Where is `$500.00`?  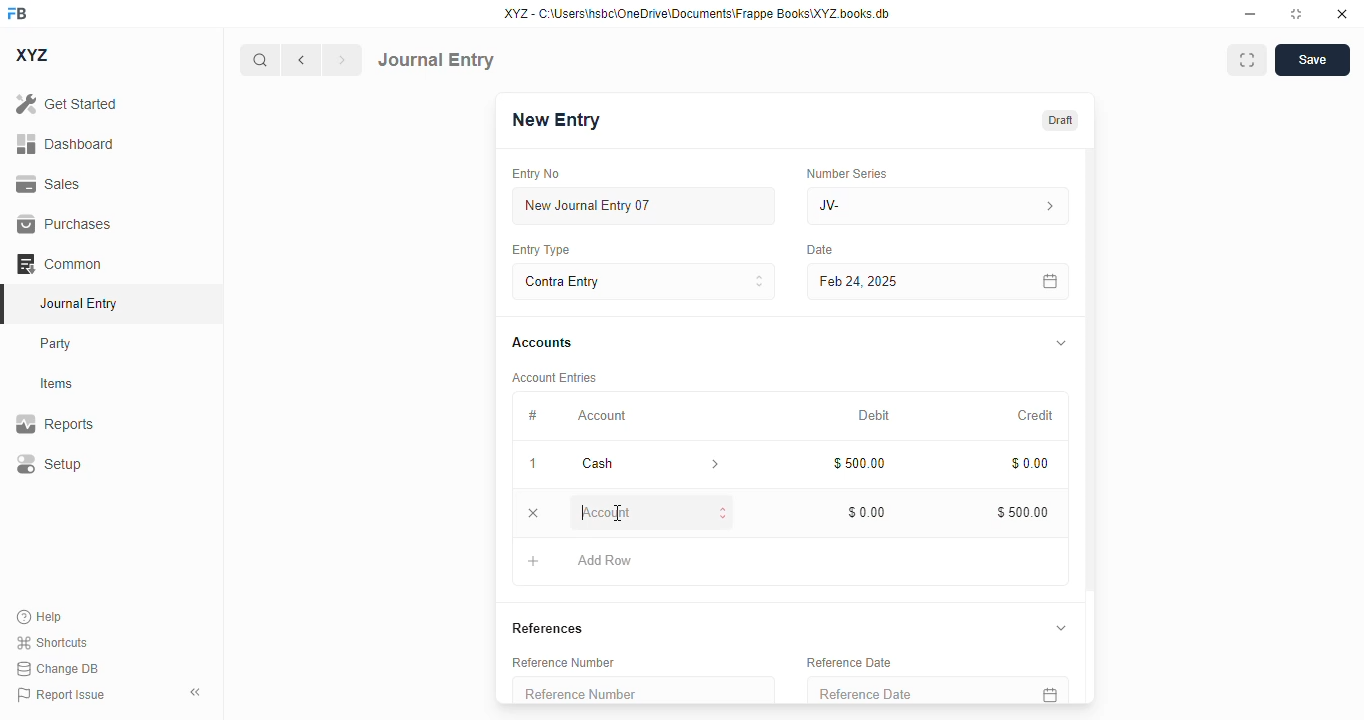 $500.00 is located at coordinates (1024, 512).